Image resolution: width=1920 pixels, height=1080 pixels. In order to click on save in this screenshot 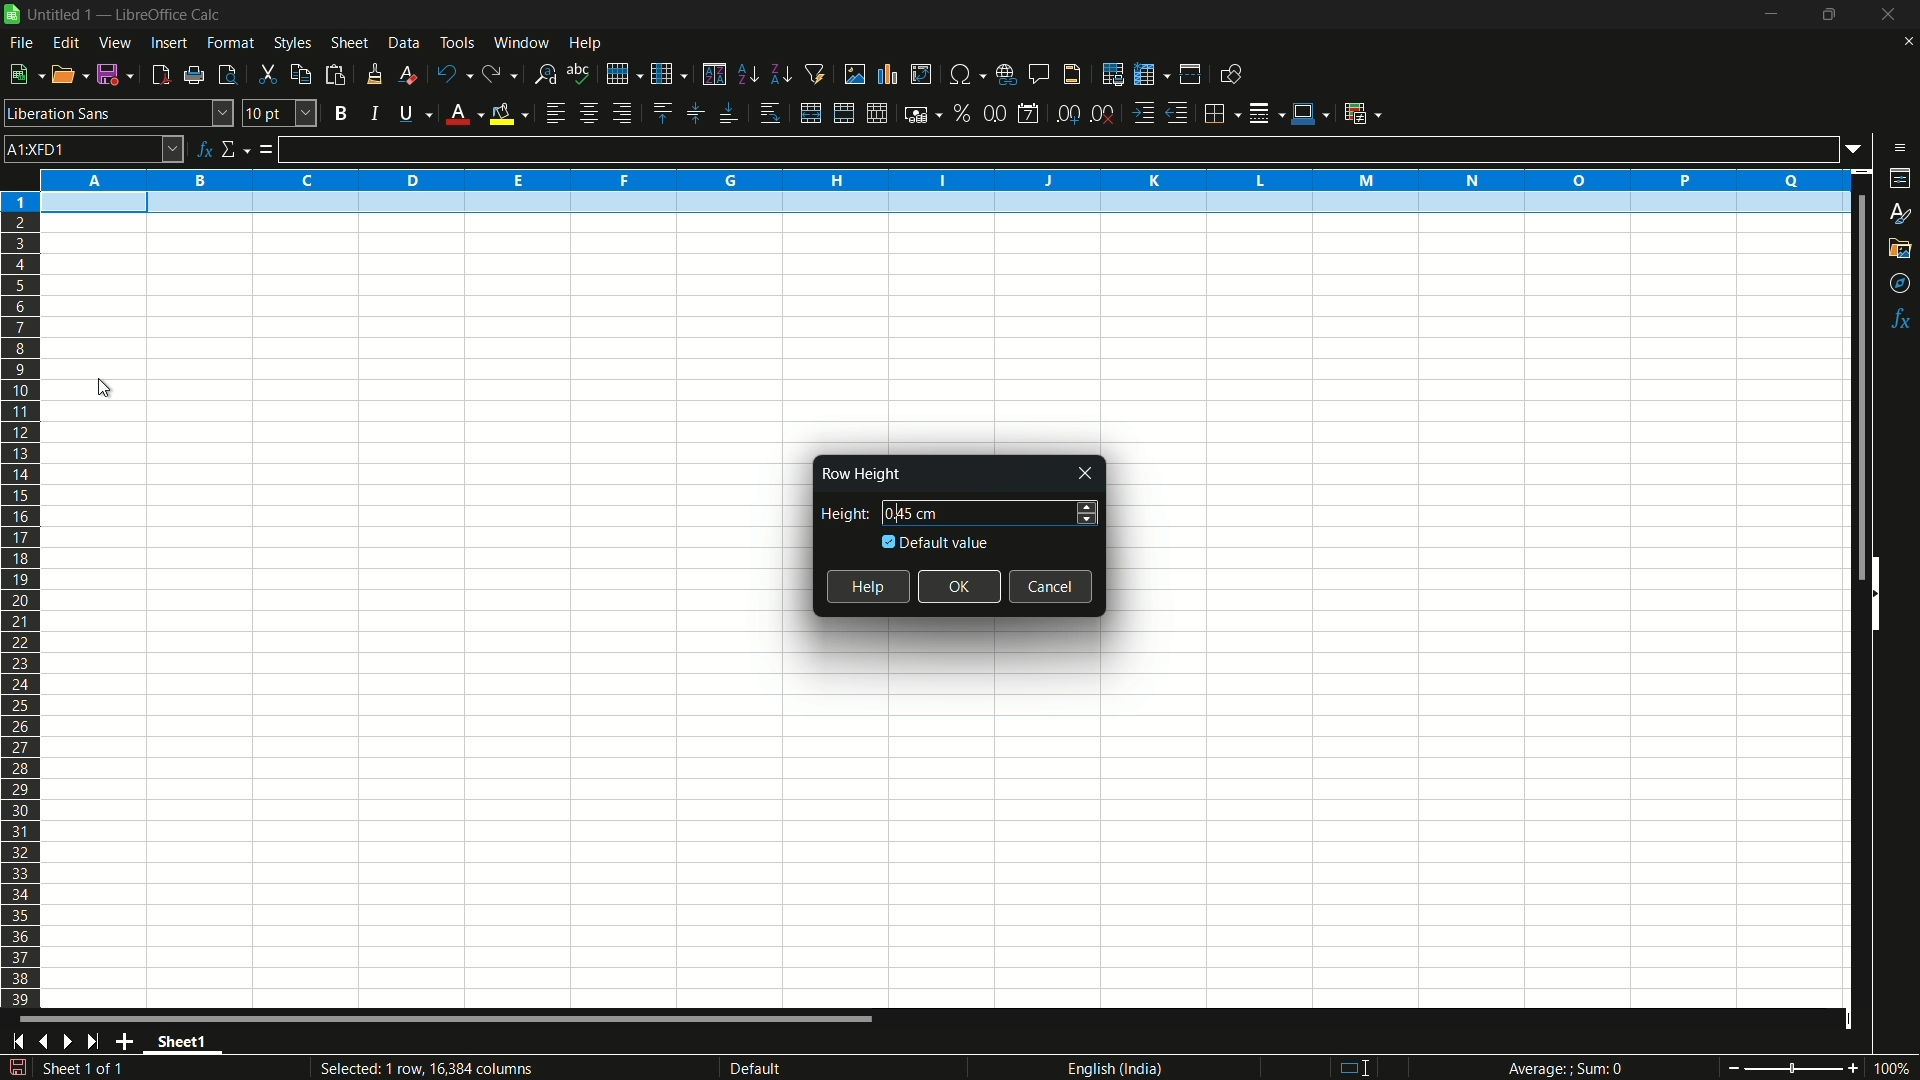, I will do `click(117, 75)`.